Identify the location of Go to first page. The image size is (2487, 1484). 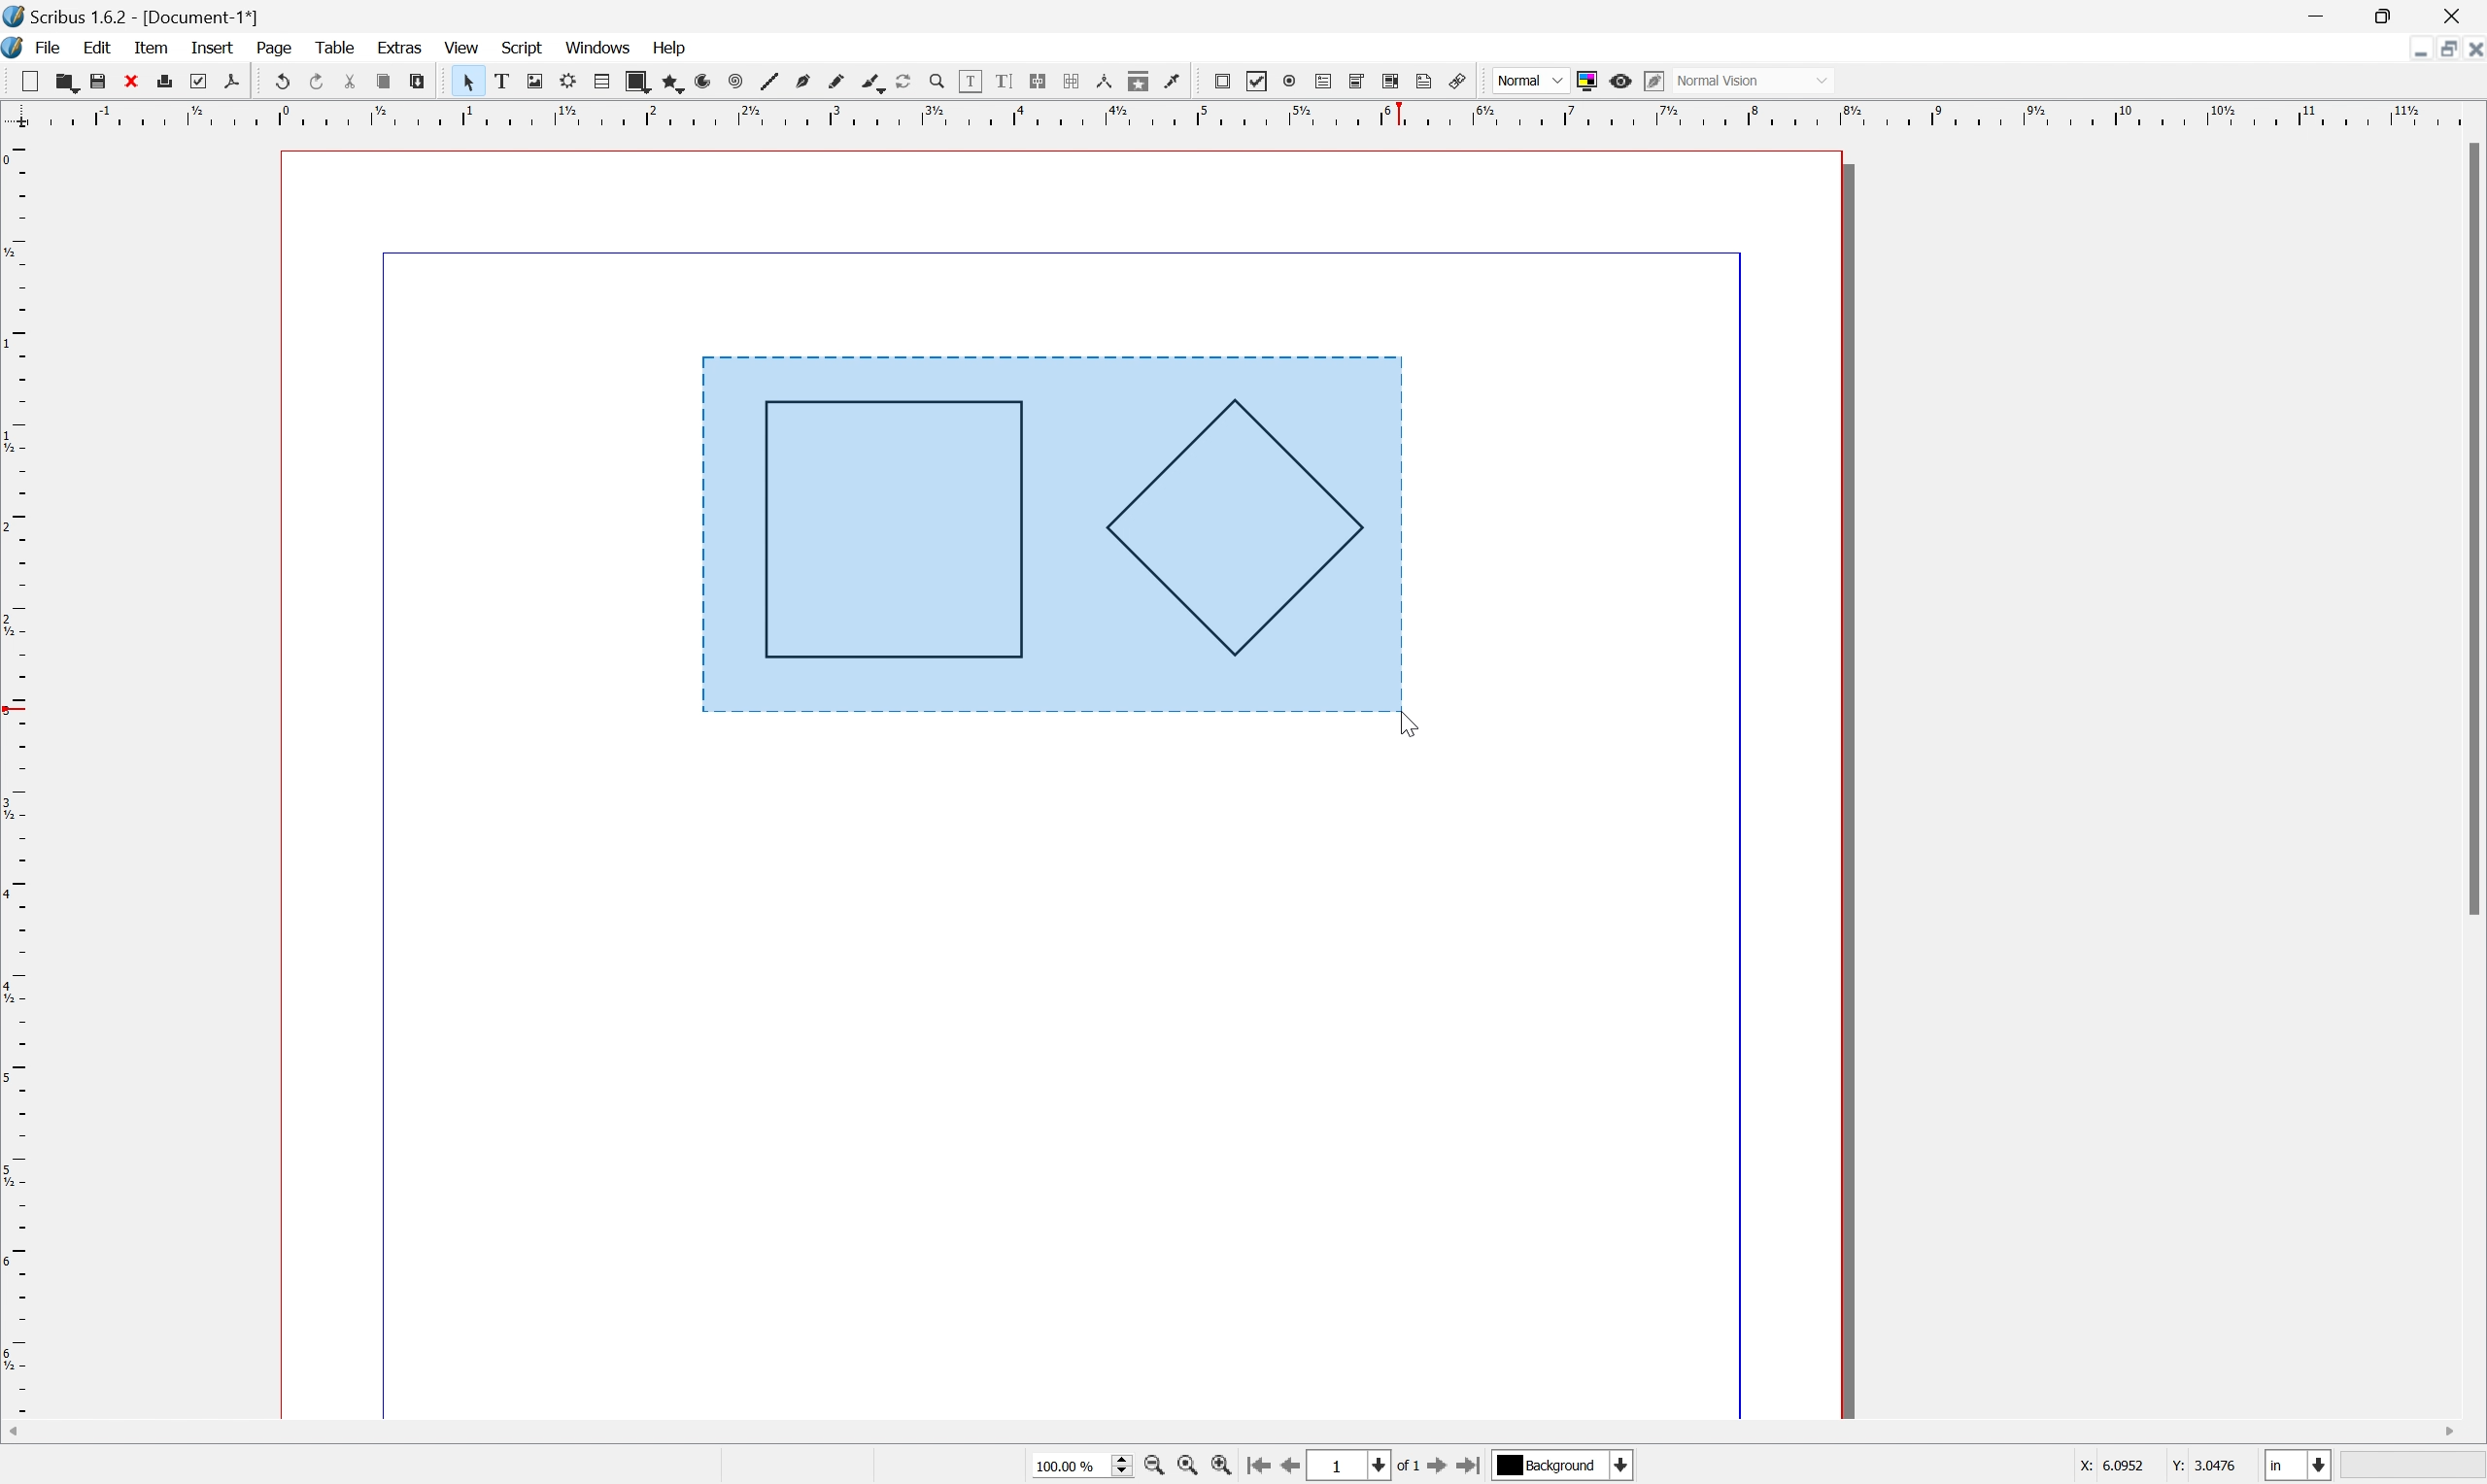
(1251, 1467).